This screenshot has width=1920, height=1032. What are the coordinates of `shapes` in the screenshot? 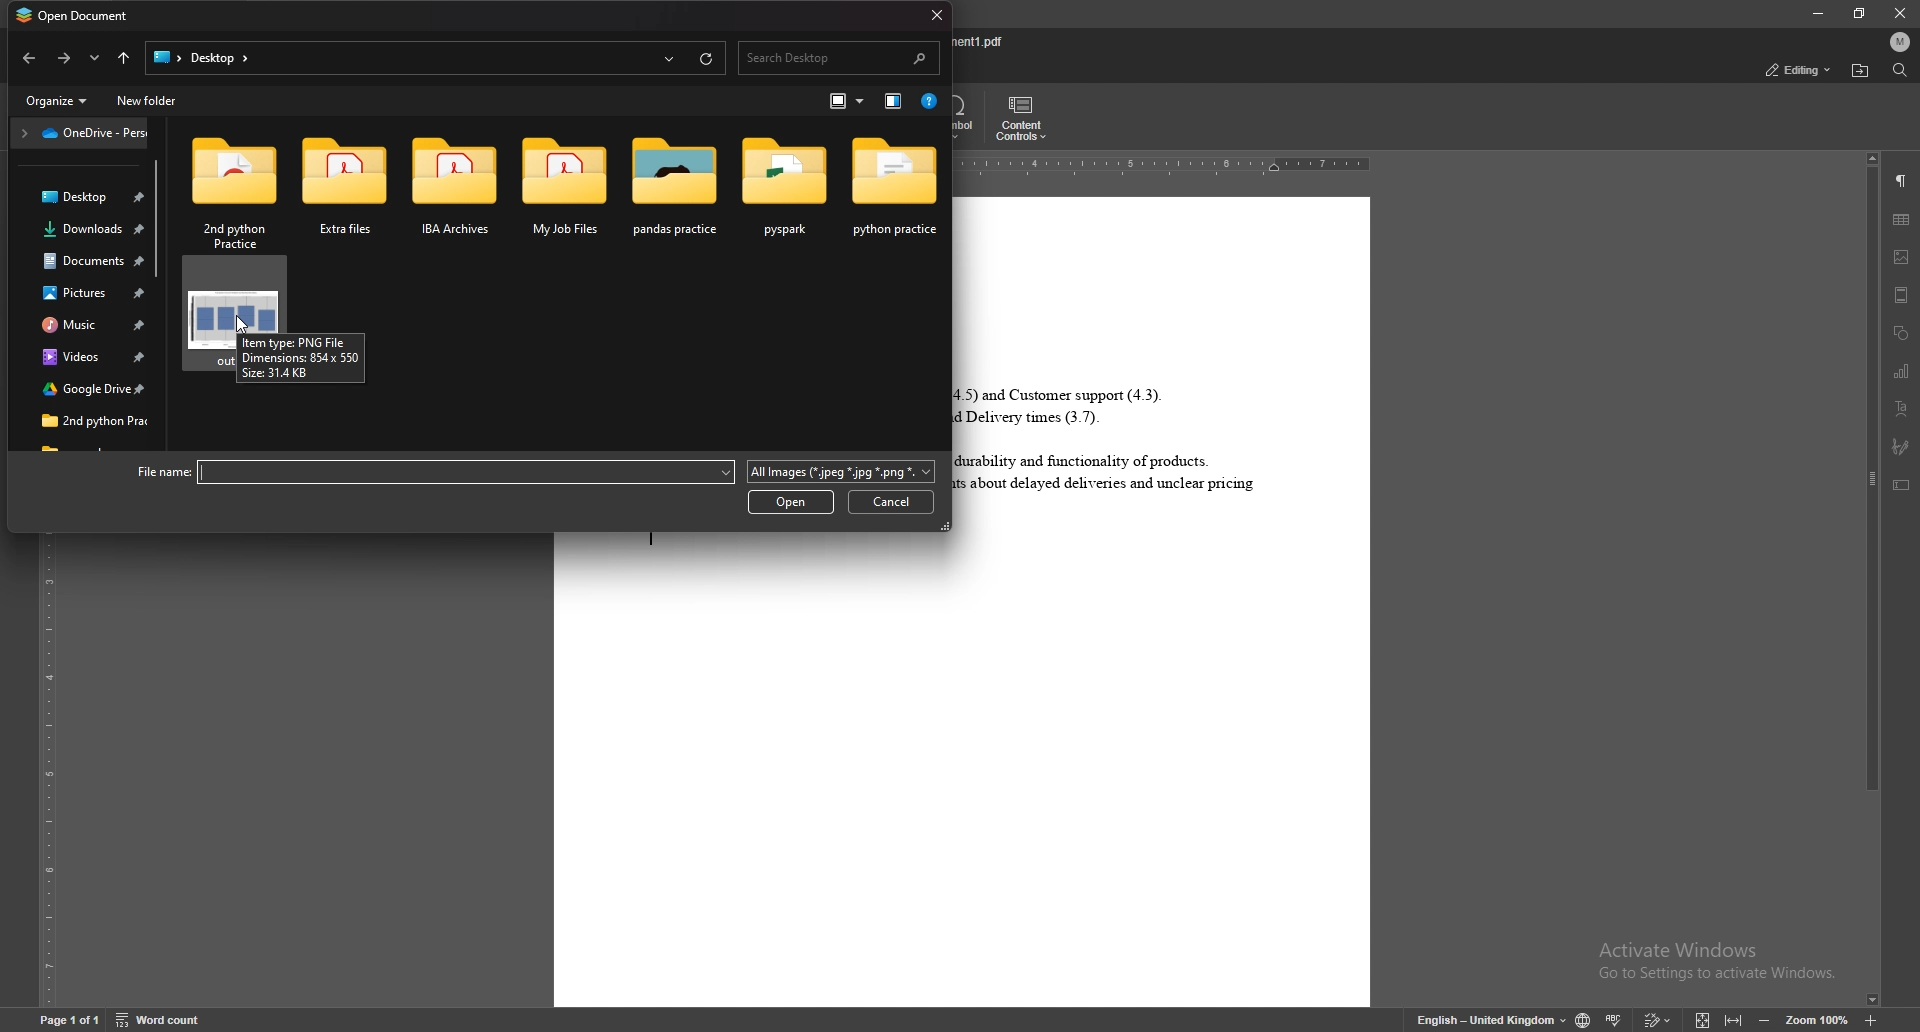 It's located at (1900, 333).